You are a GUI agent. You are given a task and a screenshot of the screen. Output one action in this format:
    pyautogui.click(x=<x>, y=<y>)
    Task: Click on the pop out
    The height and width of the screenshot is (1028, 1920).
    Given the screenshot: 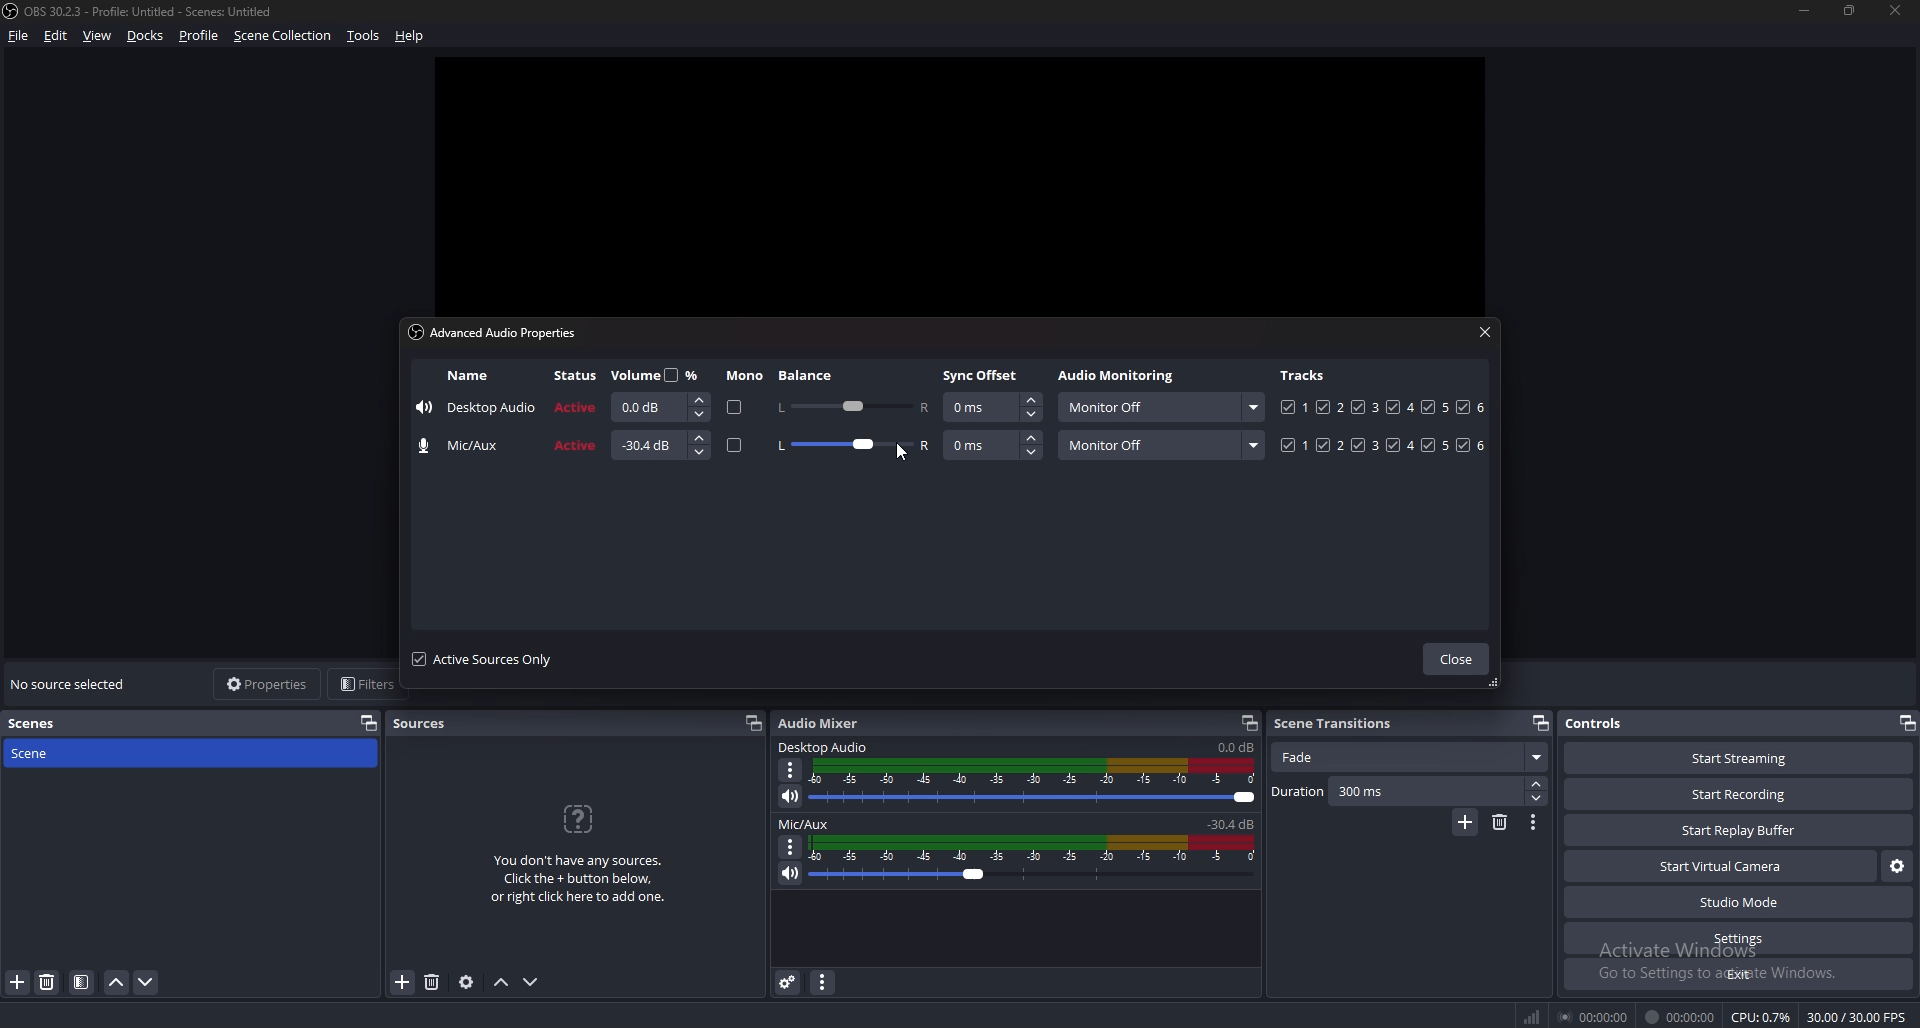 What is the action you would take?
    pyautogui.click(x=368, y=724)
    